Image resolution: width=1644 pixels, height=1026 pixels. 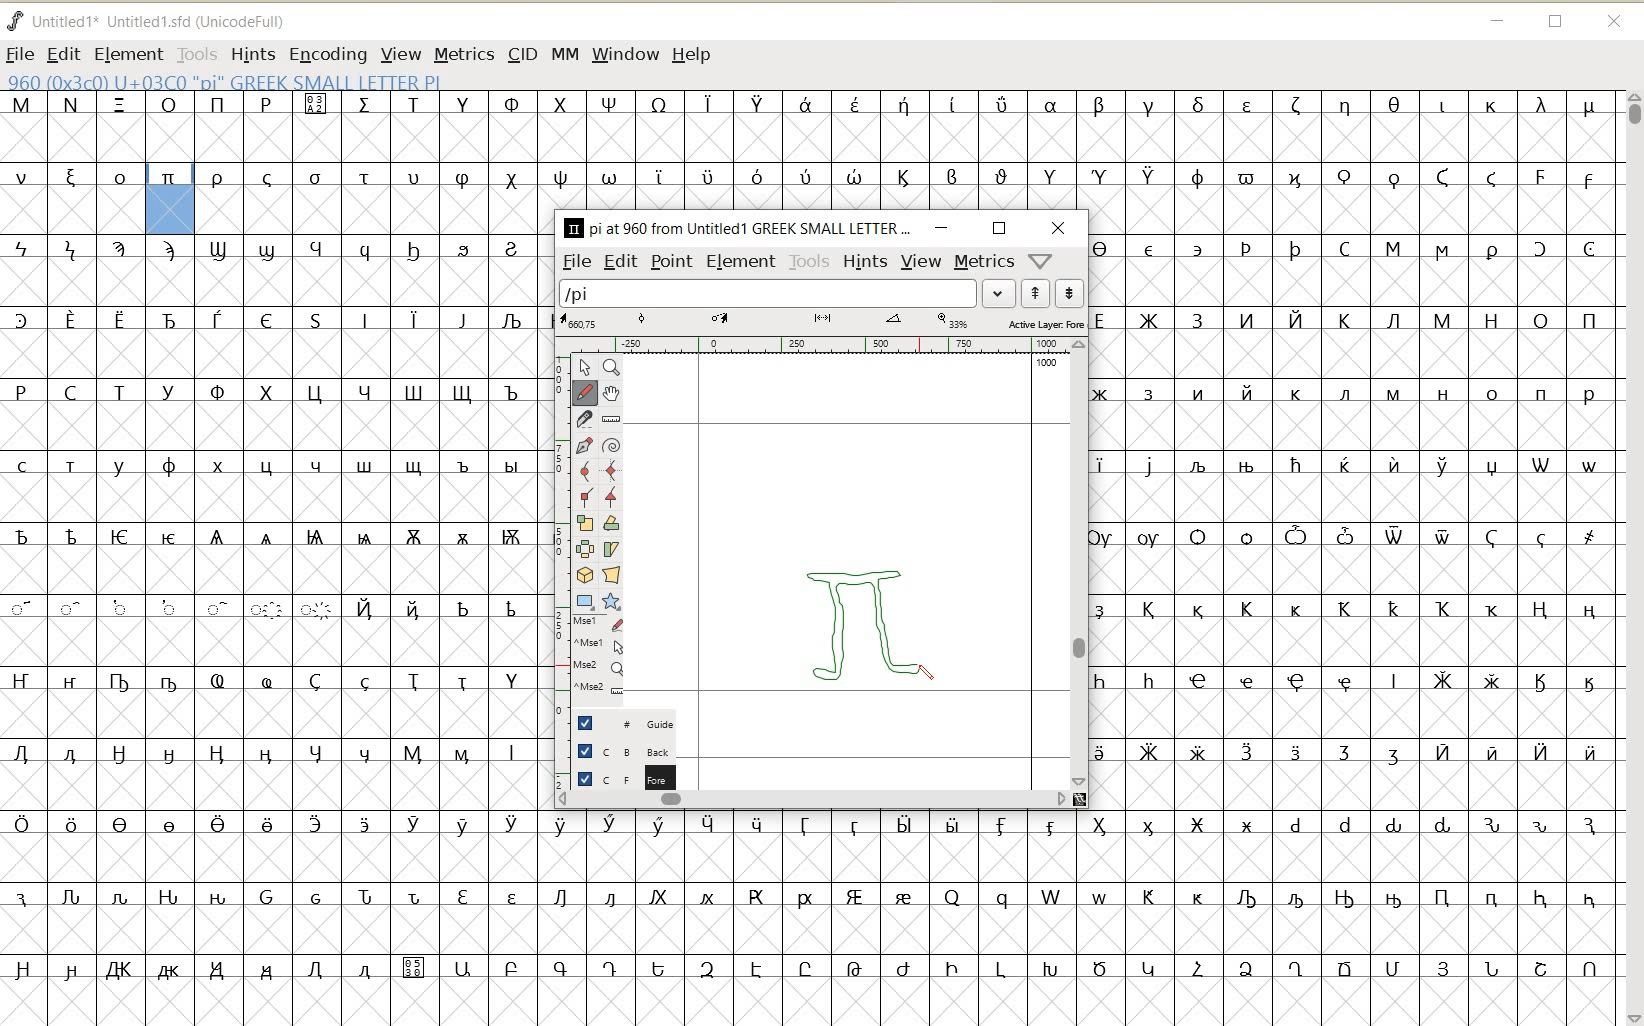 I want to click on glyph name, so click(x=736, y=226).